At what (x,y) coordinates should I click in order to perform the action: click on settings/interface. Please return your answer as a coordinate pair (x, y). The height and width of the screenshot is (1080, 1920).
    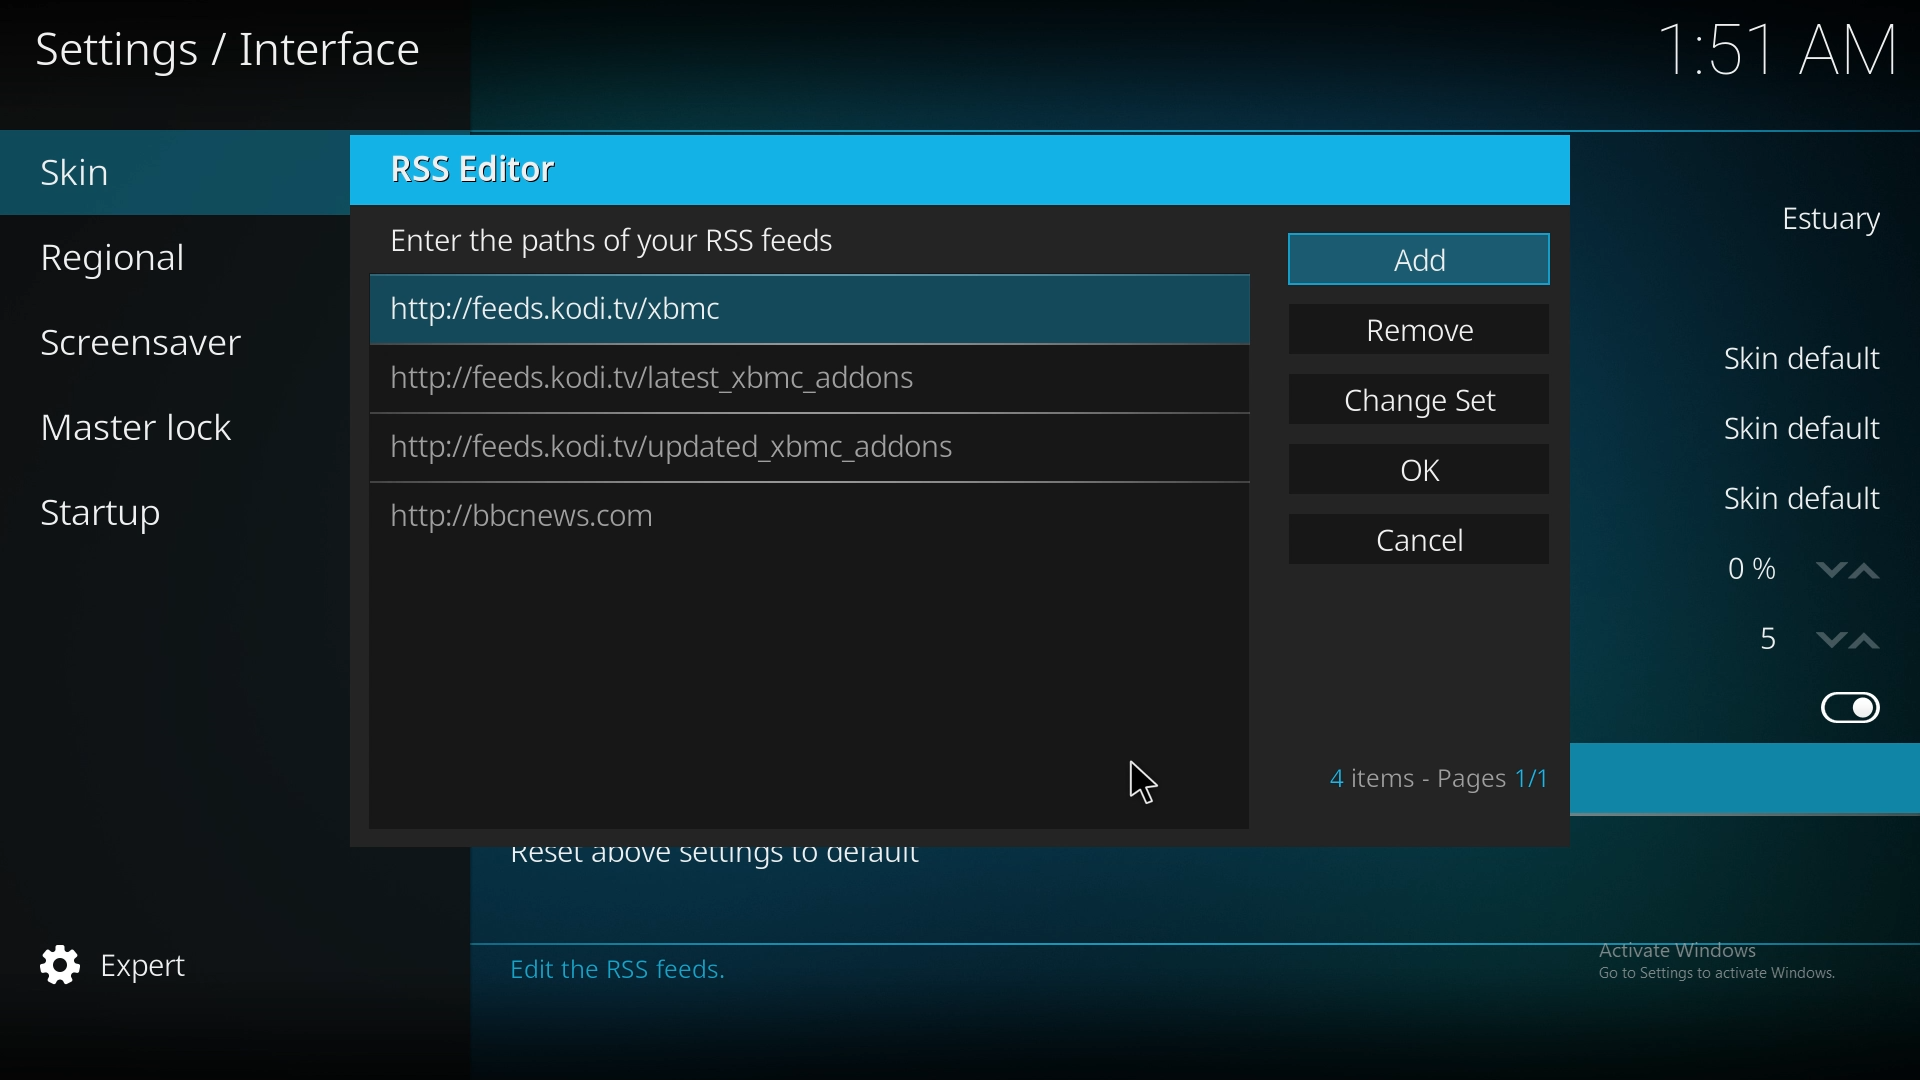
    Looking at the image, I should click on (235, 53).